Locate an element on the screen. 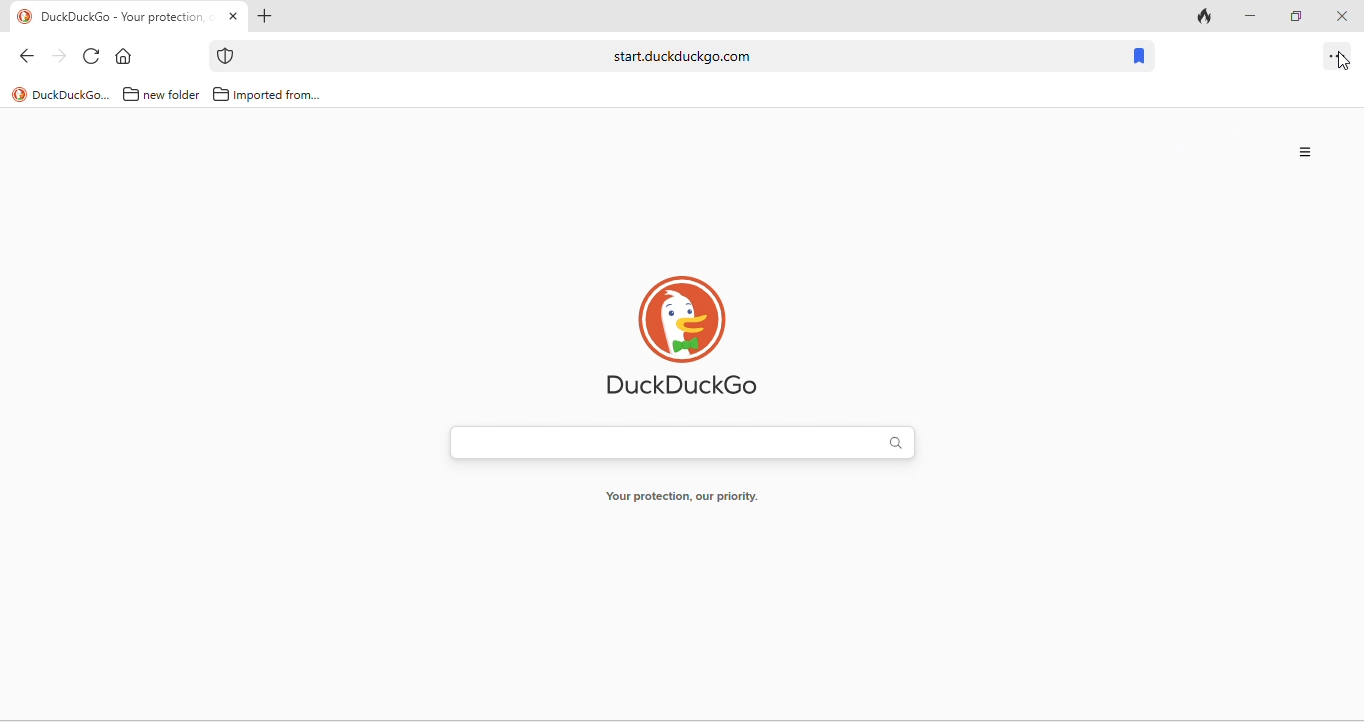  forward is located at coordinates (58, 56).